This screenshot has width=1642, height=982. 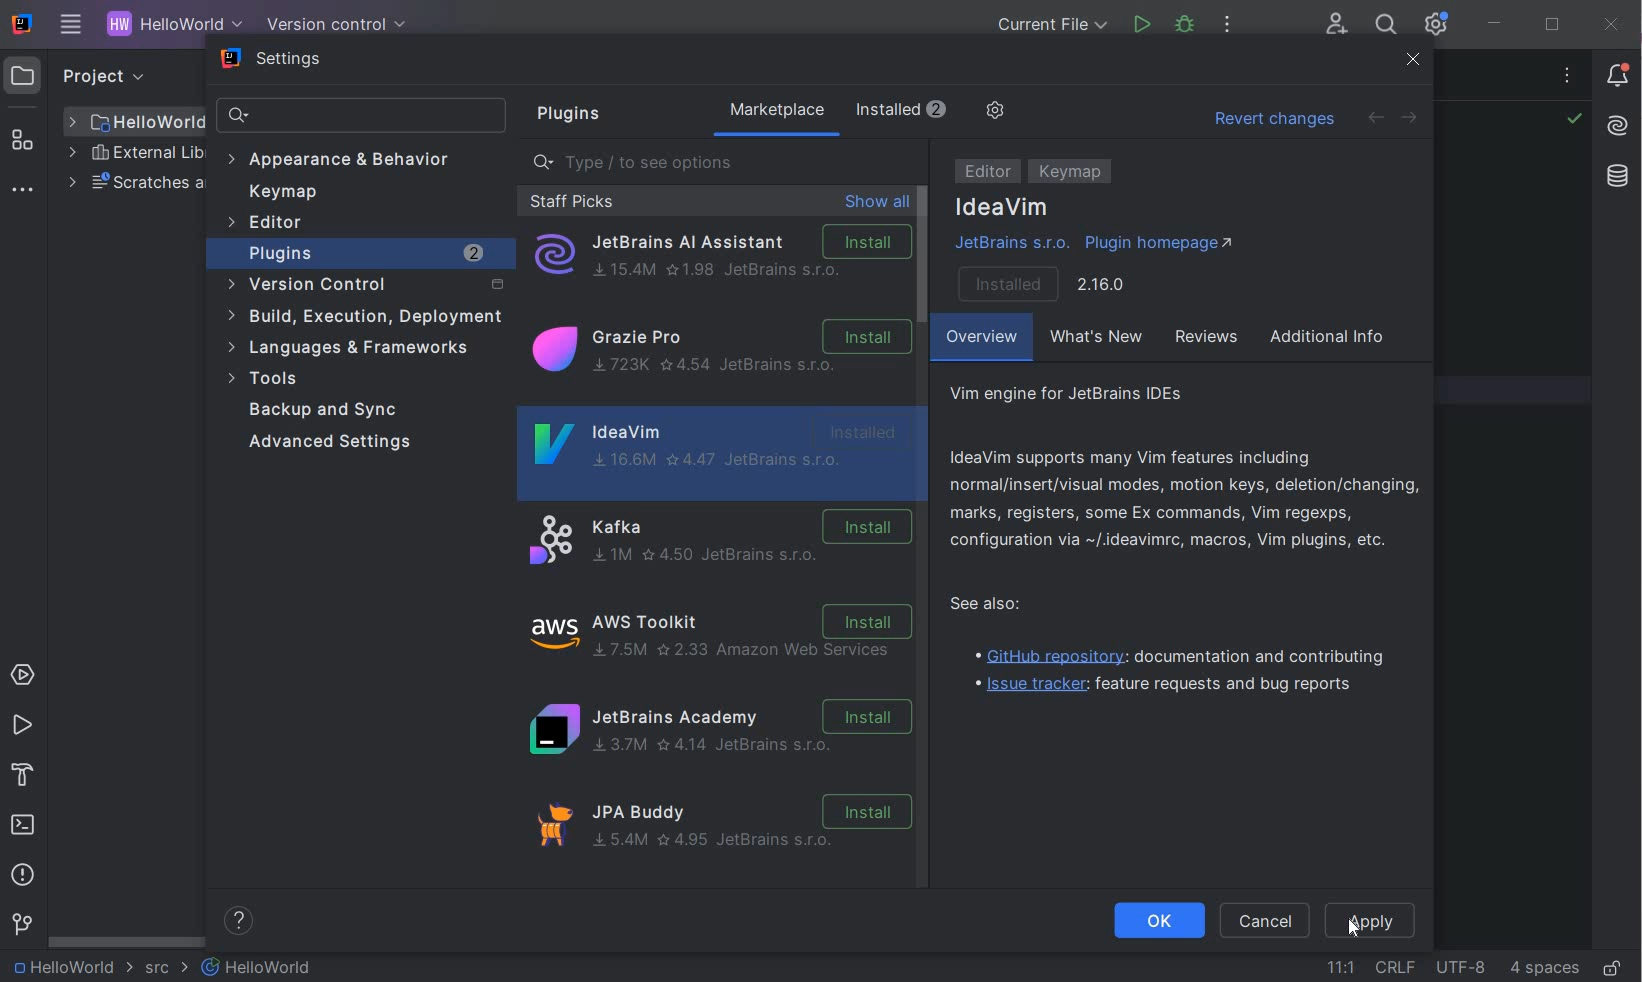 I want to click on MANAGE REPOSITORIES, so click(x=1060, y=112).